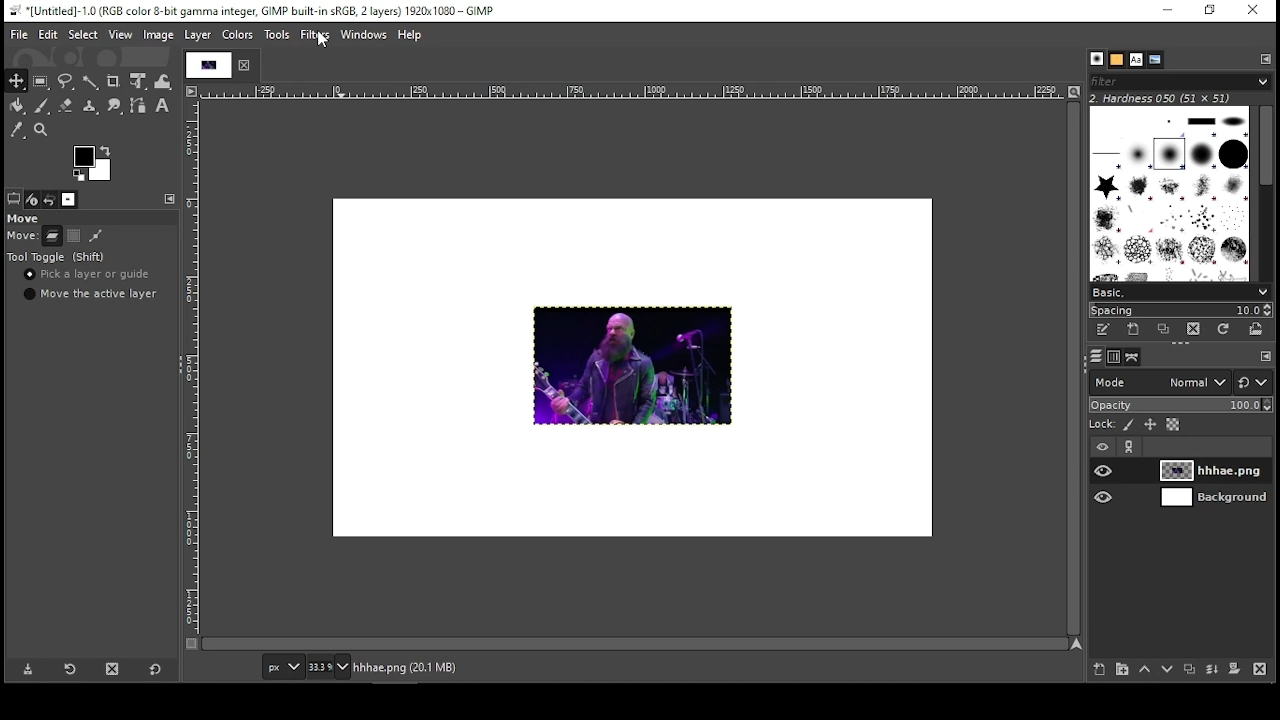  I want to click on unified transform tool, so click(140, 82).